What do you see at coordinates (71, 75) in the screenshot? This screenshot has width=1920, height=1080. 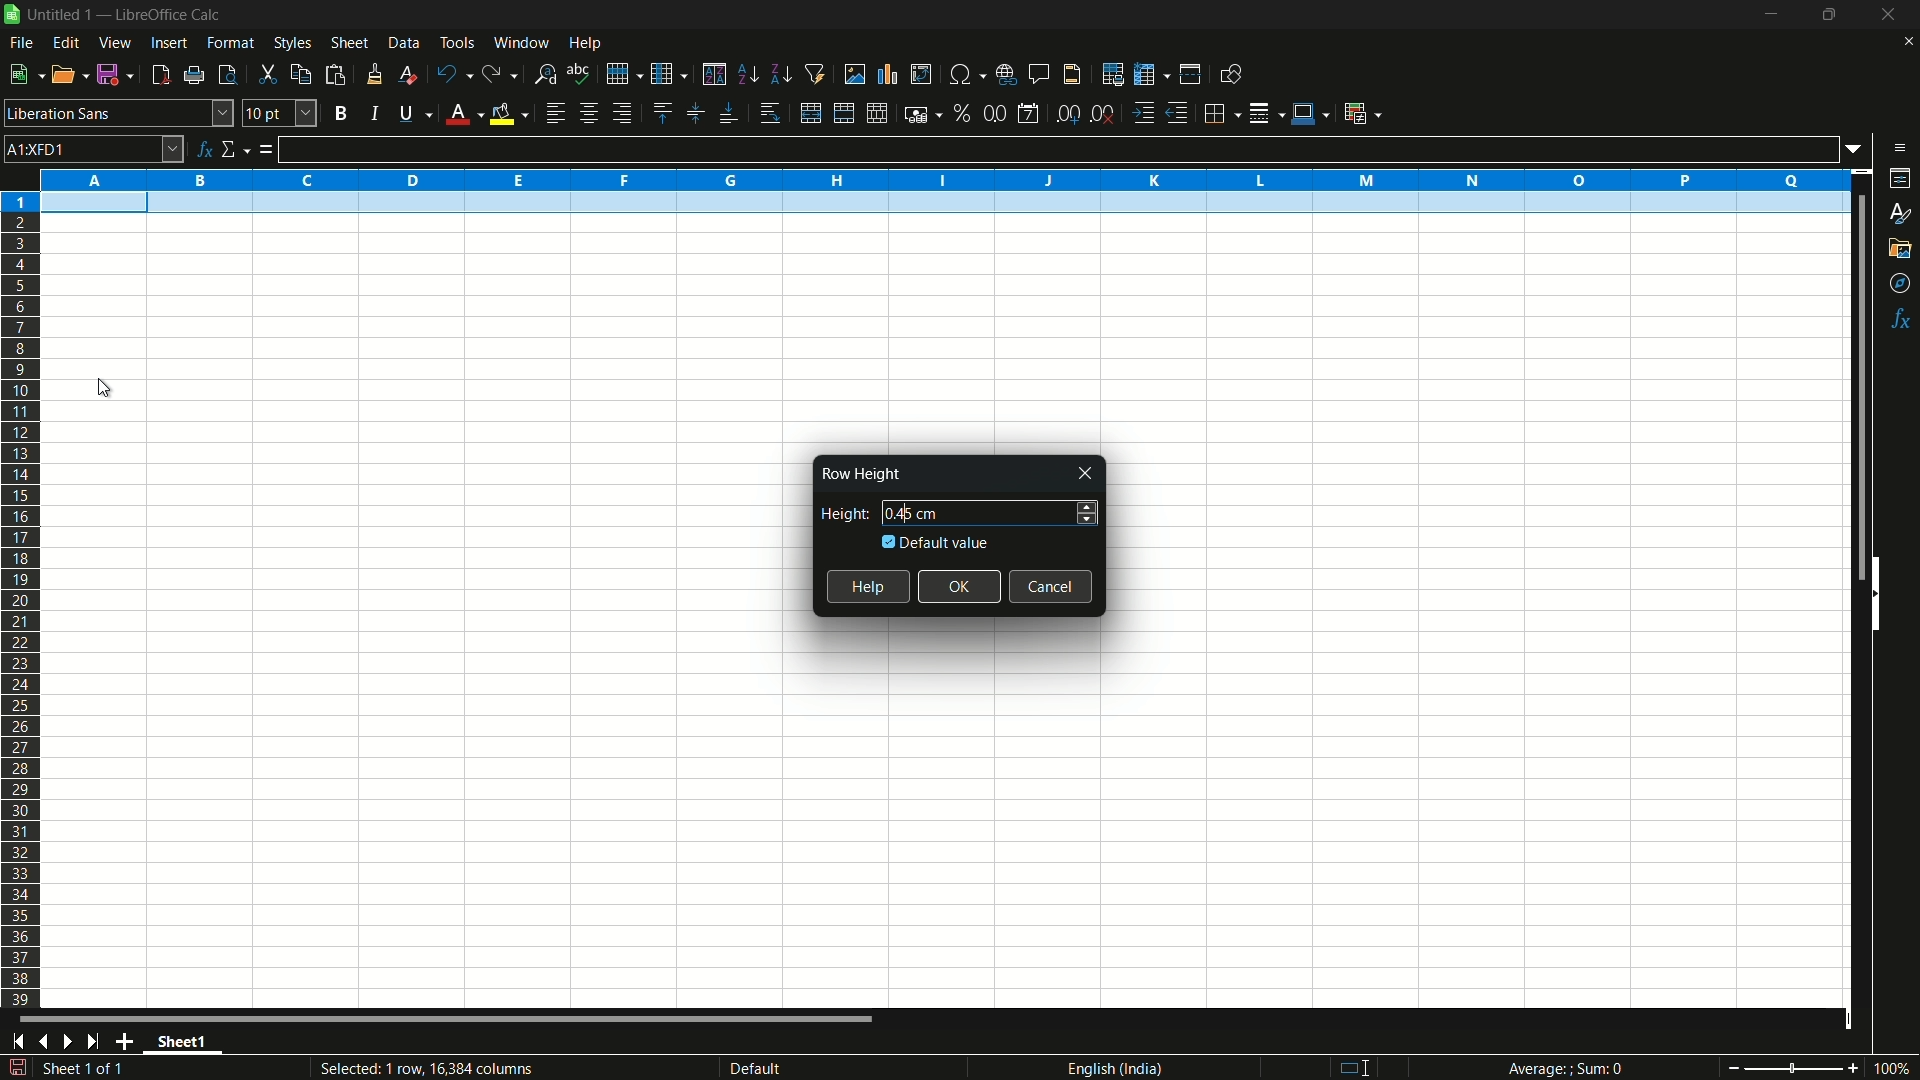 I see `open file` at bounding box center [71, 75].